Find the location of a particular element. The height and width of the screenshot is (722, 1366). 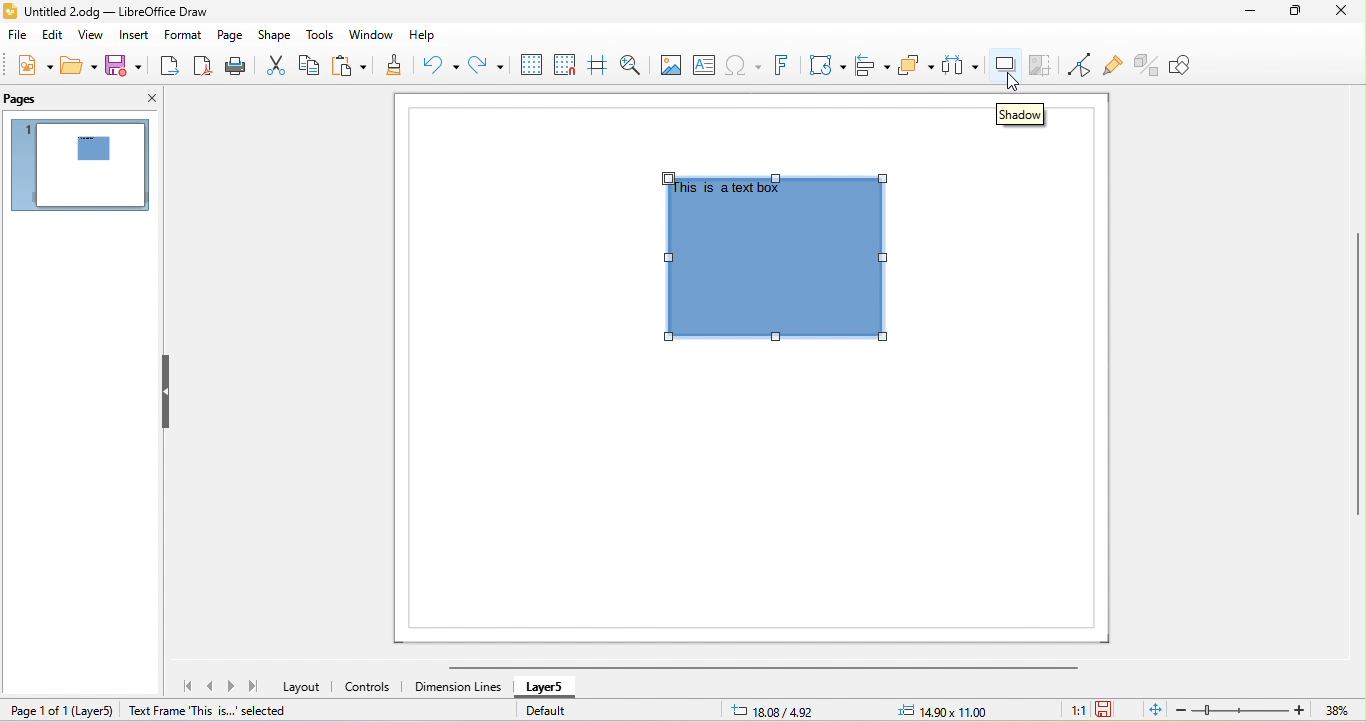

snap to grid is located at coordinates (564, 65).